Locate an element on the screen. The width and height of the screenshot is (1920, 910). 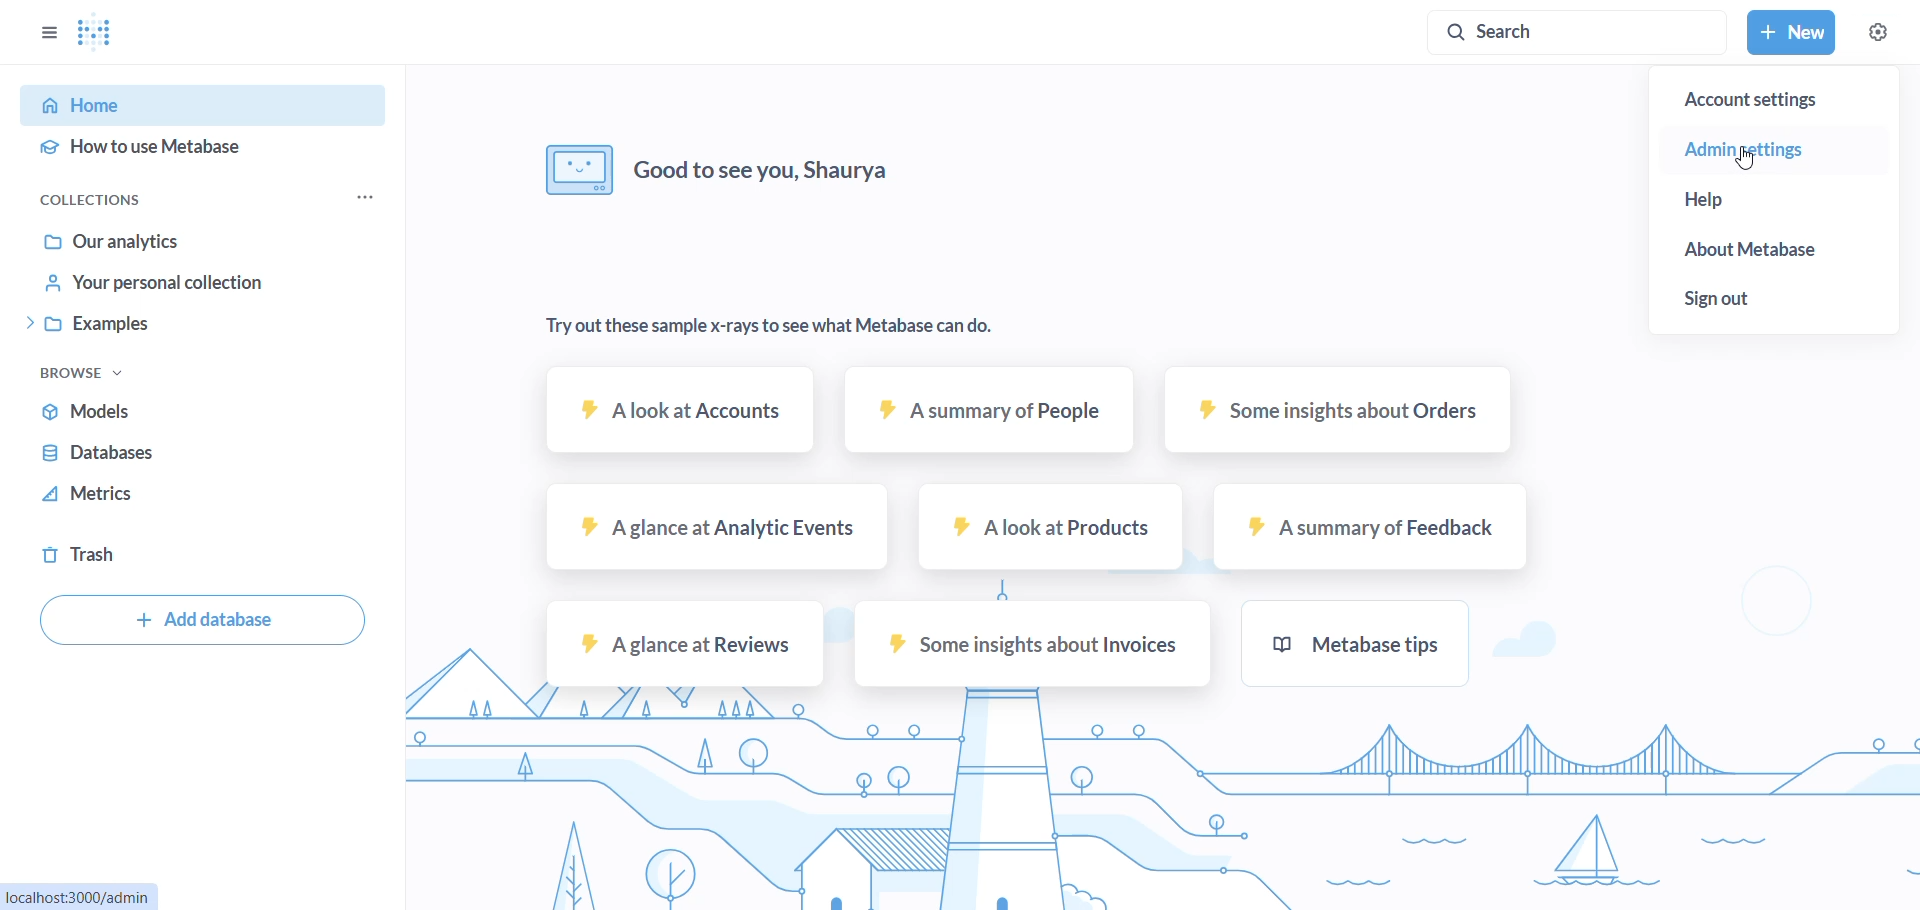
cursor is located at coordinates (1748, 161).